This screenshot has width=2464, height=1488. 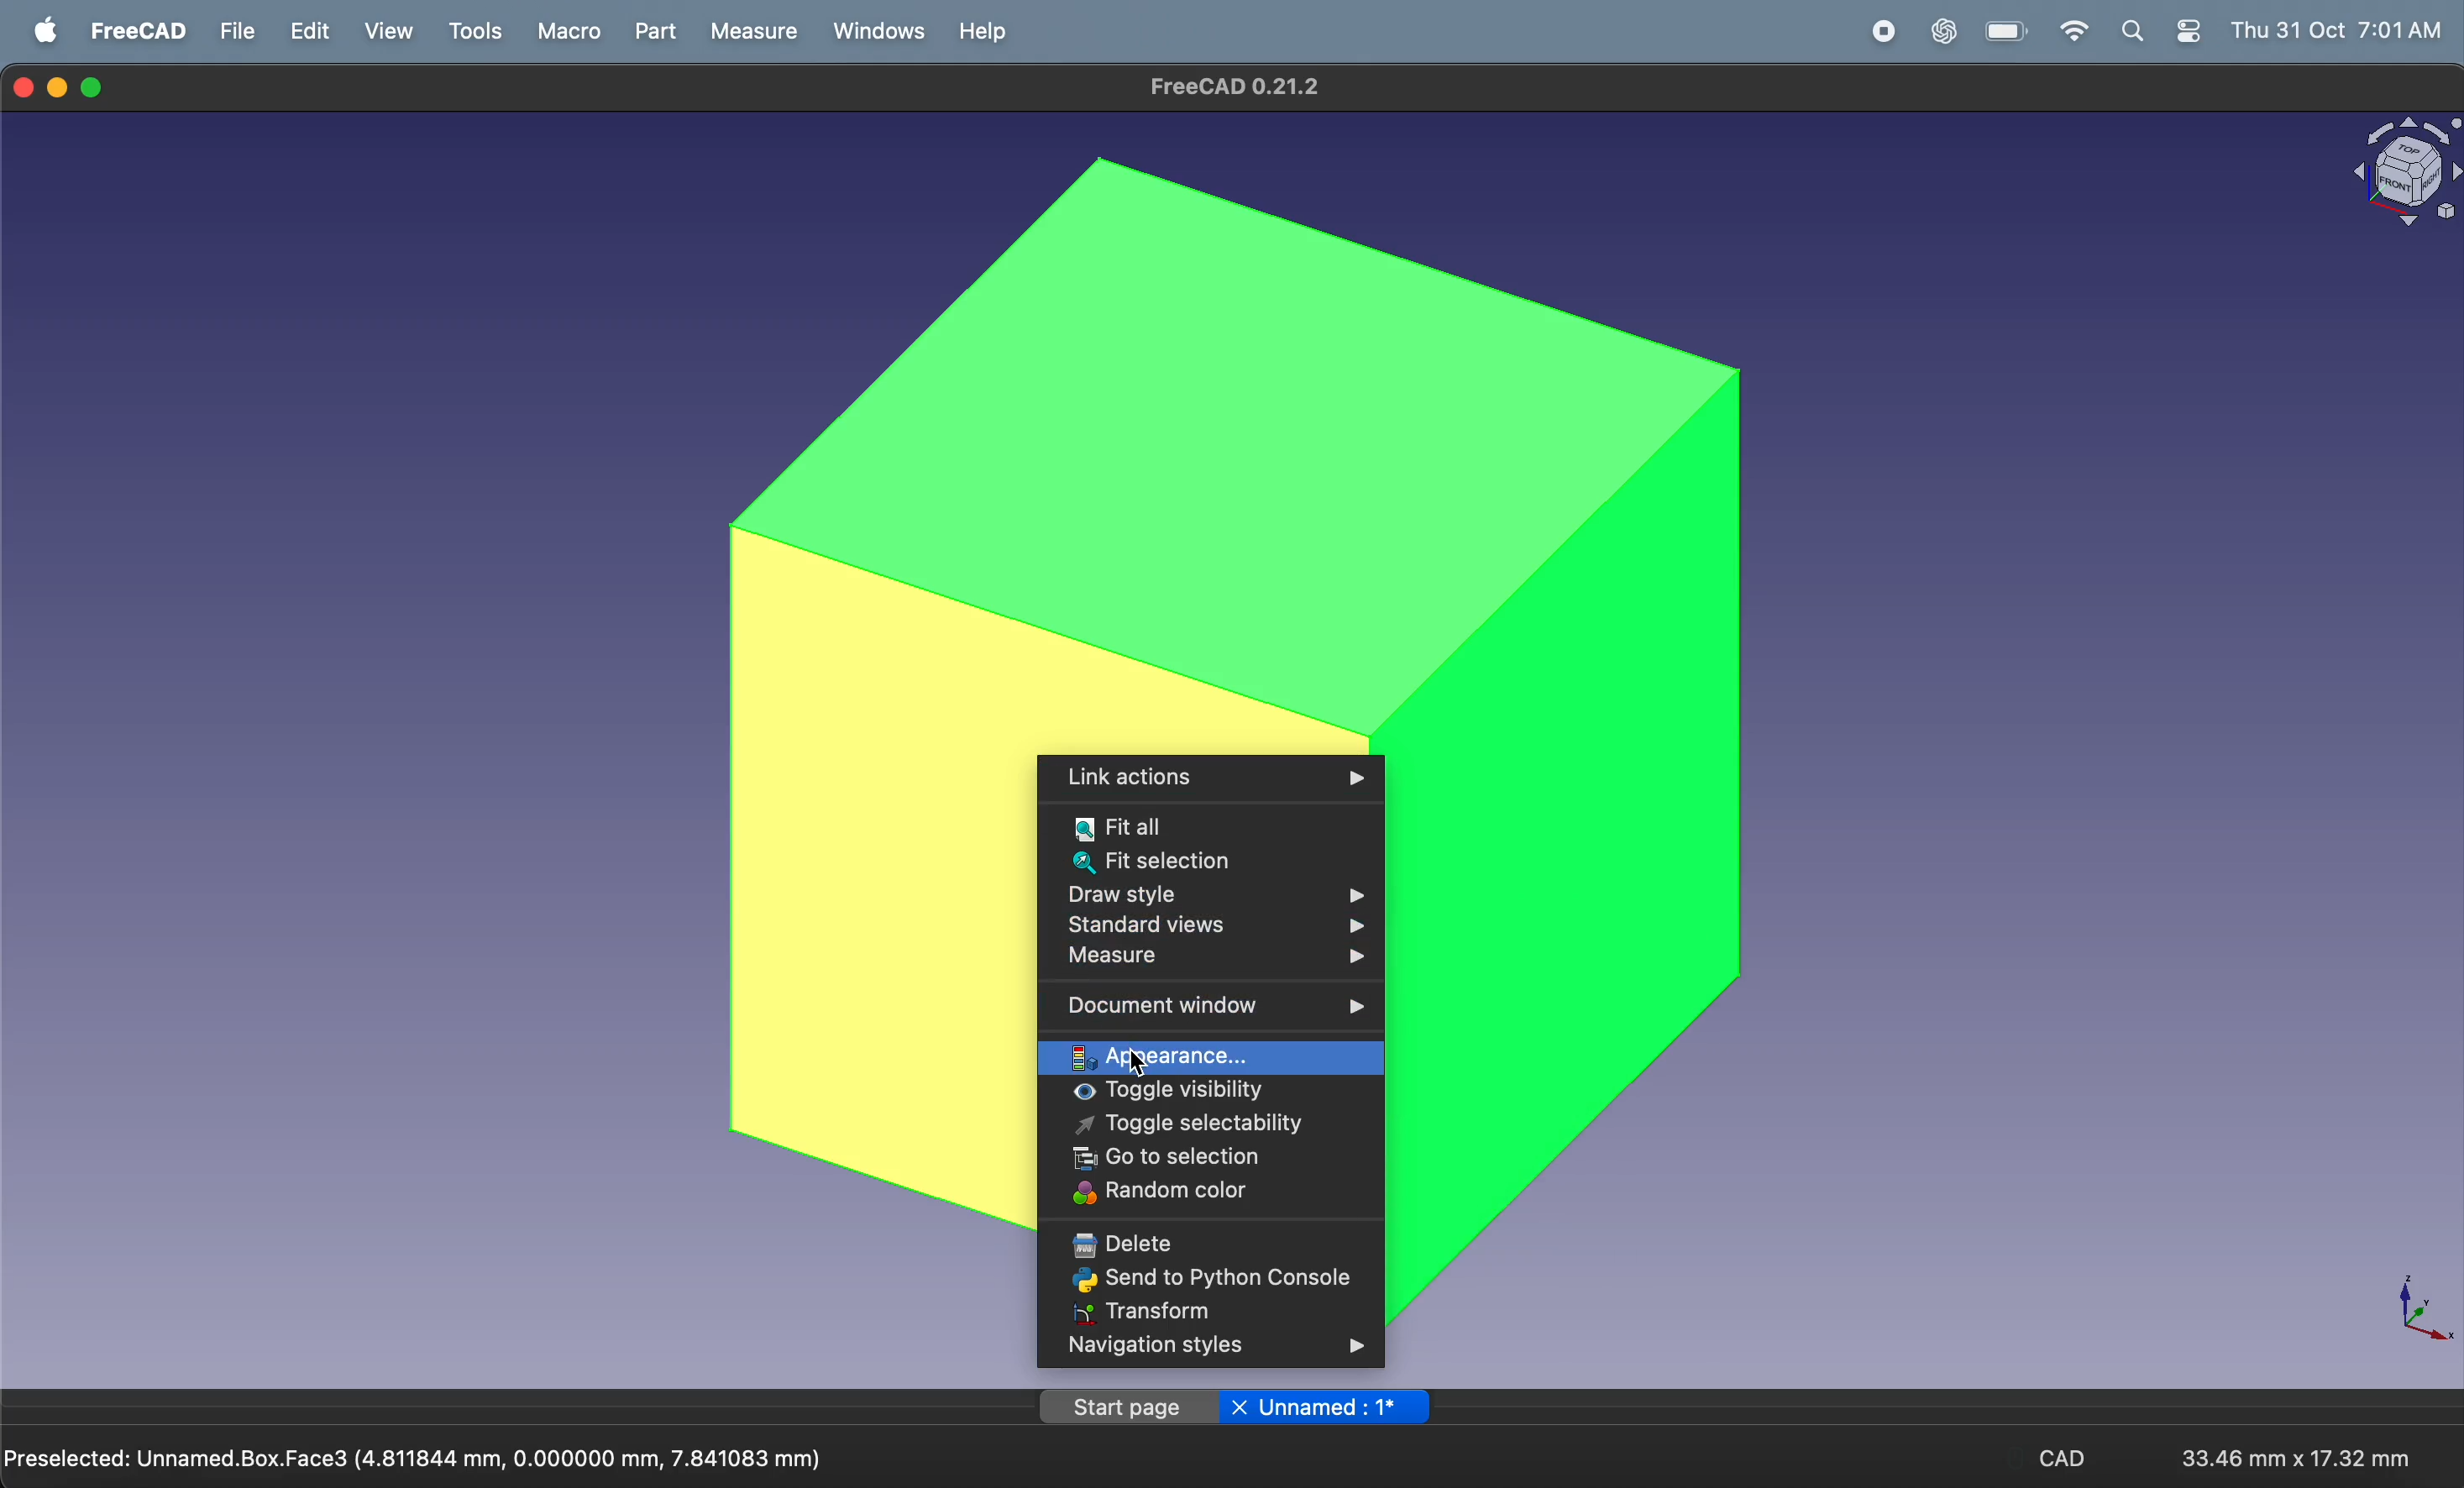 I want to click on file, so click(x=235, y=30).